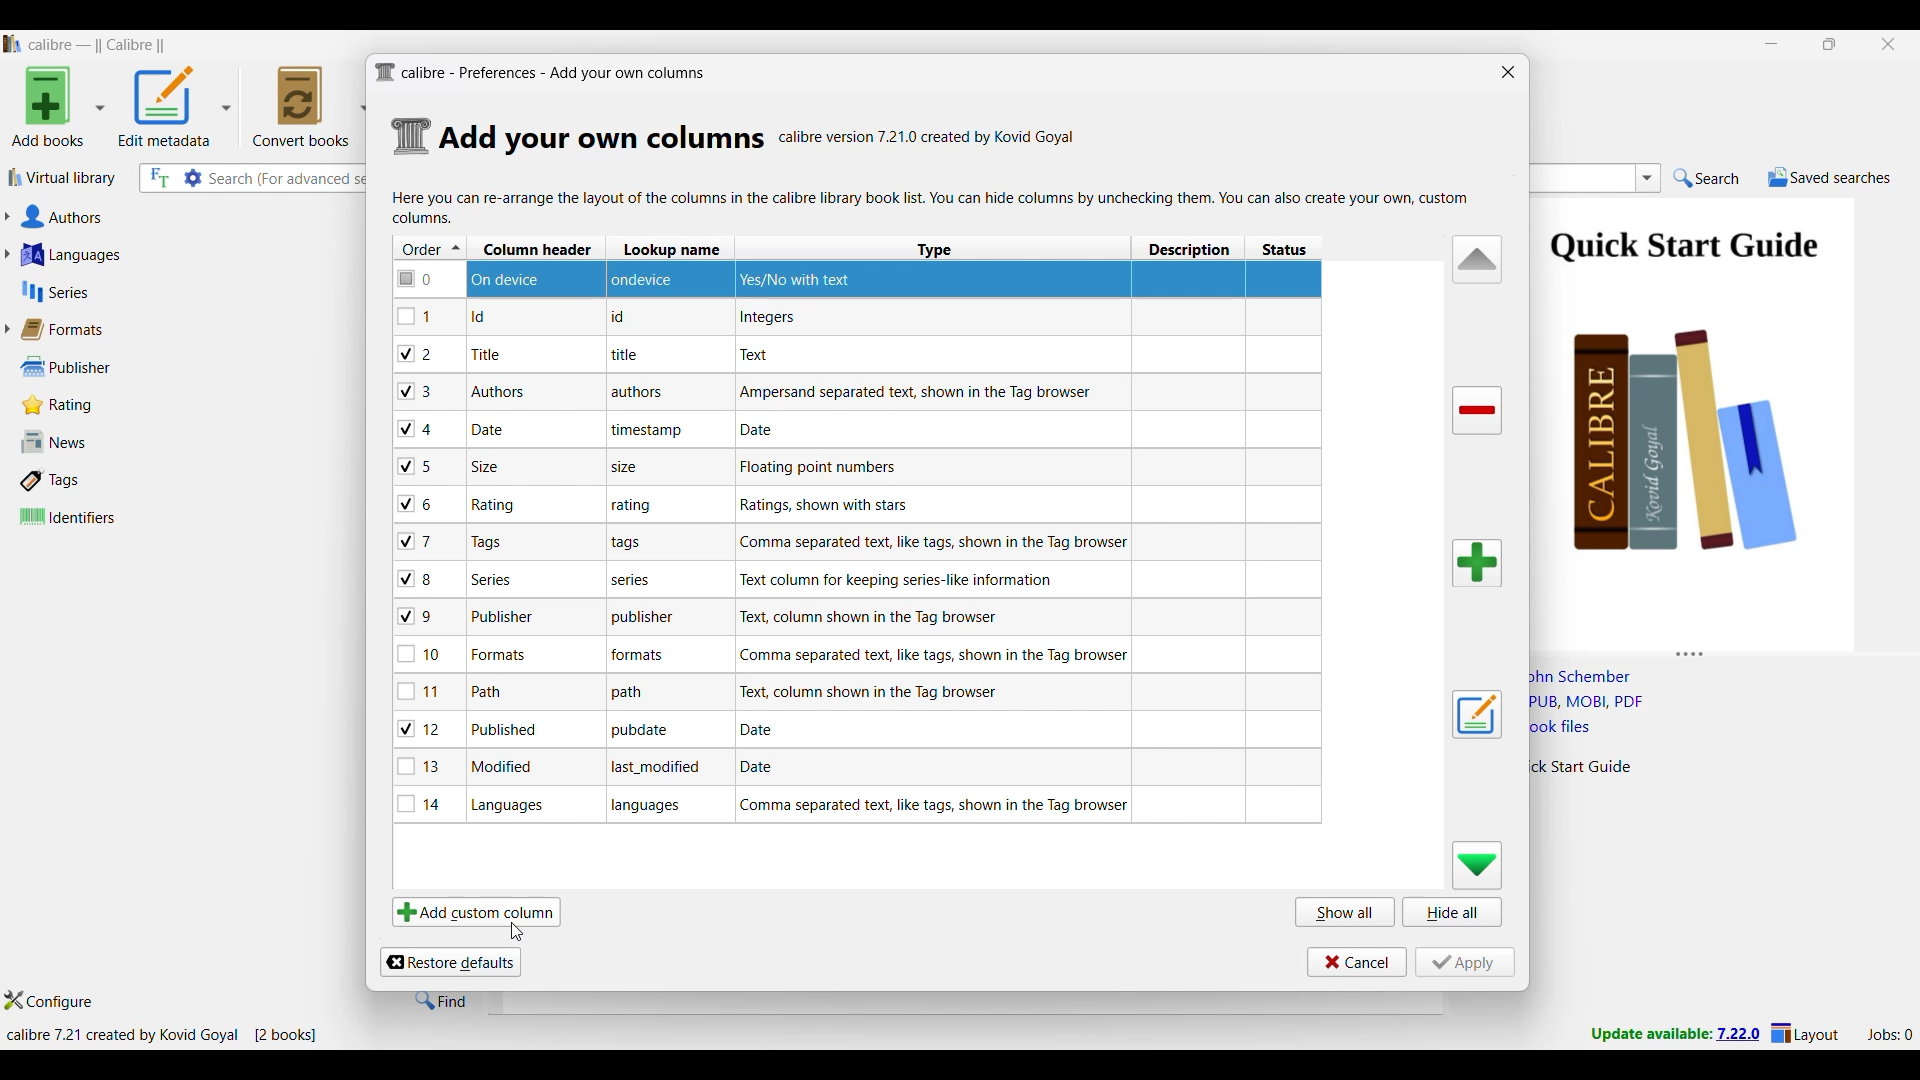 The width and height of the screenshot is (1920, 1080). I want to click on checkbox - 10, so click(423, 656).